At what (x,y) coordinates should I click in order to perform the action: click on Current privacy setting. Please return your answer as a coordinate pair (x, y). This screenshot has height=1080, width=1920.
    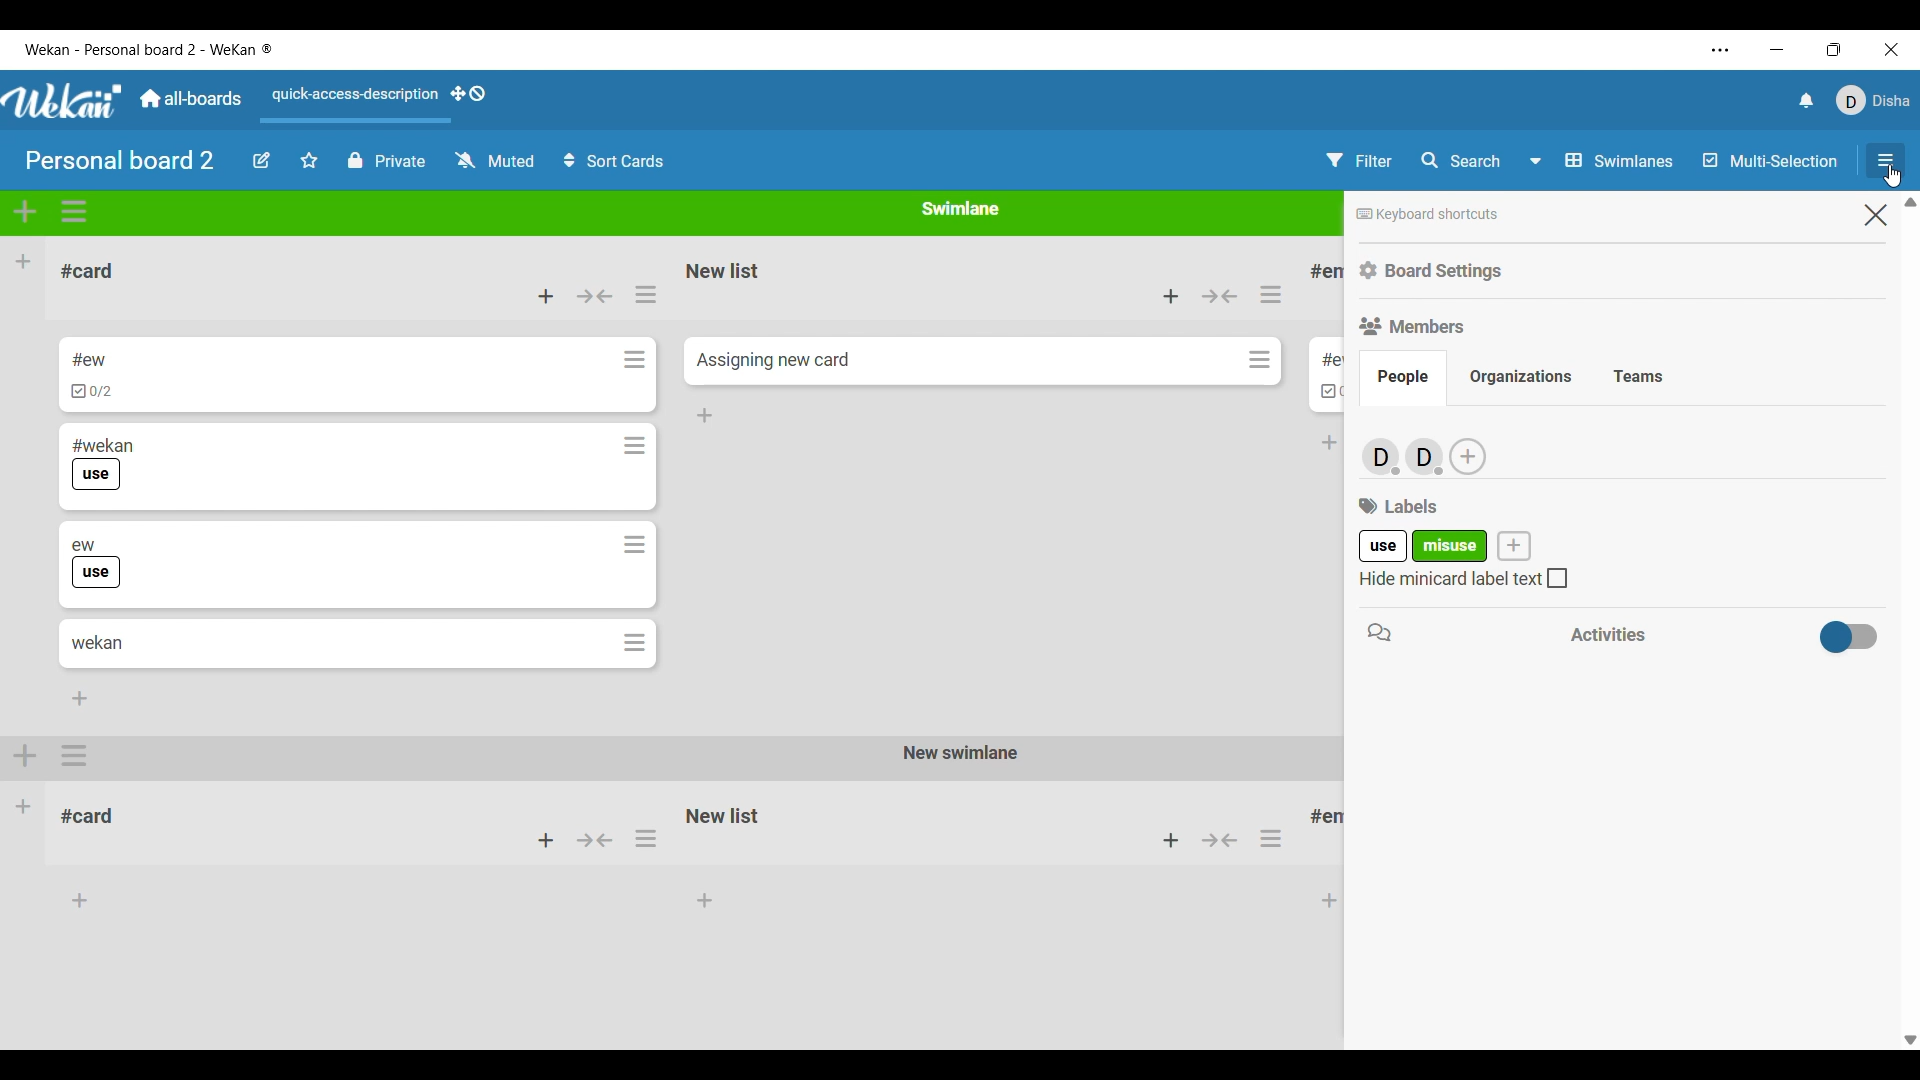
    Looking at the image, I should click on (386, 161).